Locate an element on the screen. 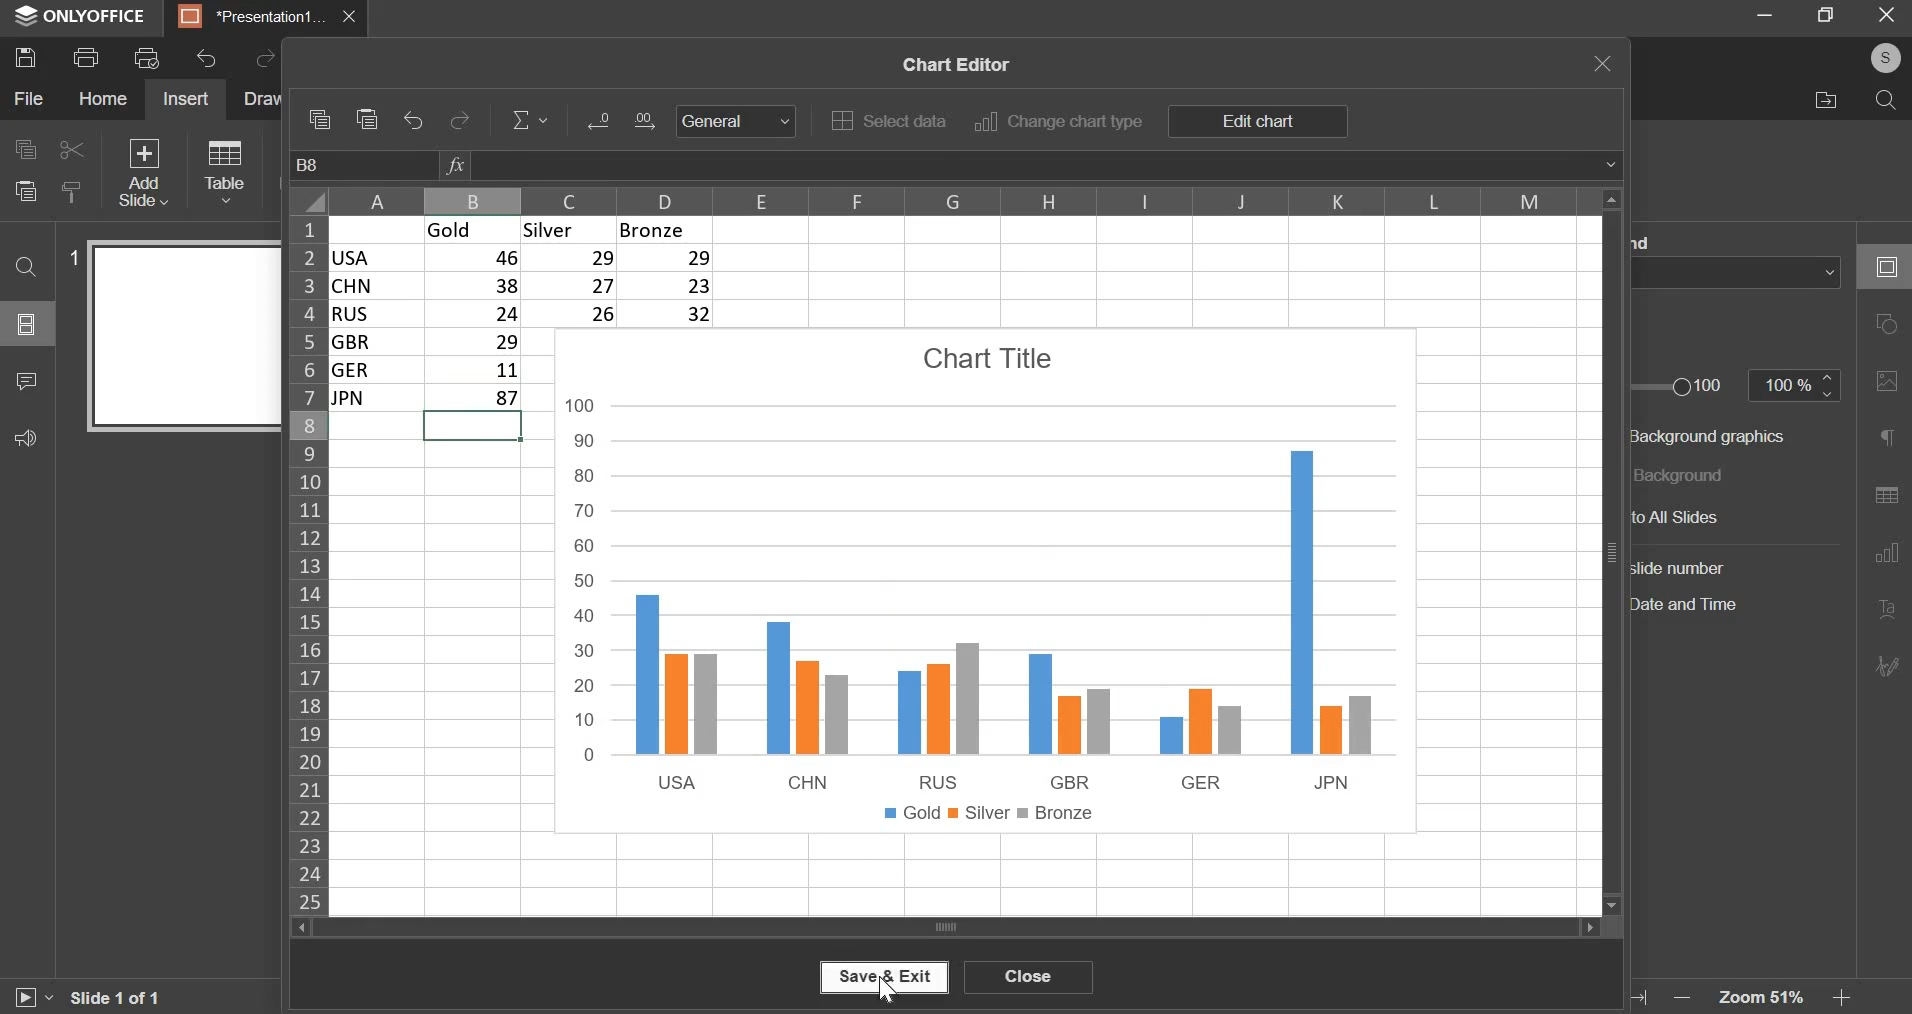 The width and height of the screenshot is (1912, 1014). presentation tab is located at coordinates (252, 16).